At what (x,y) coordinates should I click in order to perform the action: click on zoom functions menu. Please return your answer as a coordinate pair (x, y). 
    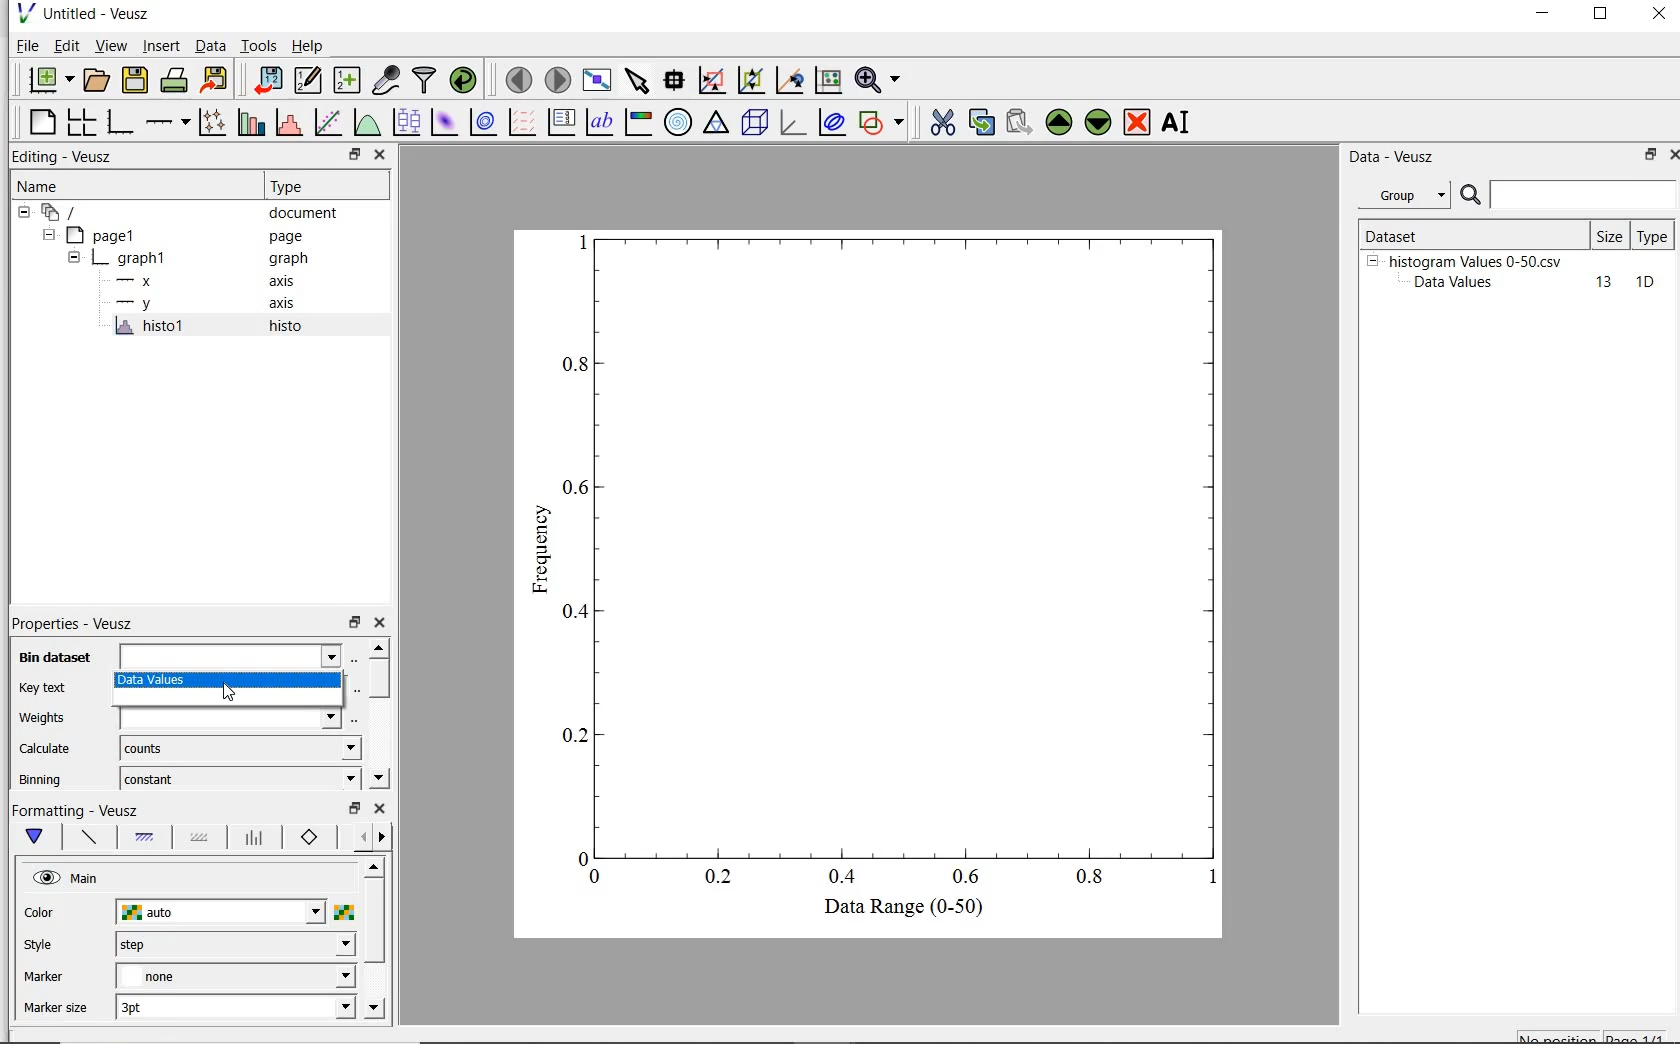
    Looking at the image, I should click on (878, 80).